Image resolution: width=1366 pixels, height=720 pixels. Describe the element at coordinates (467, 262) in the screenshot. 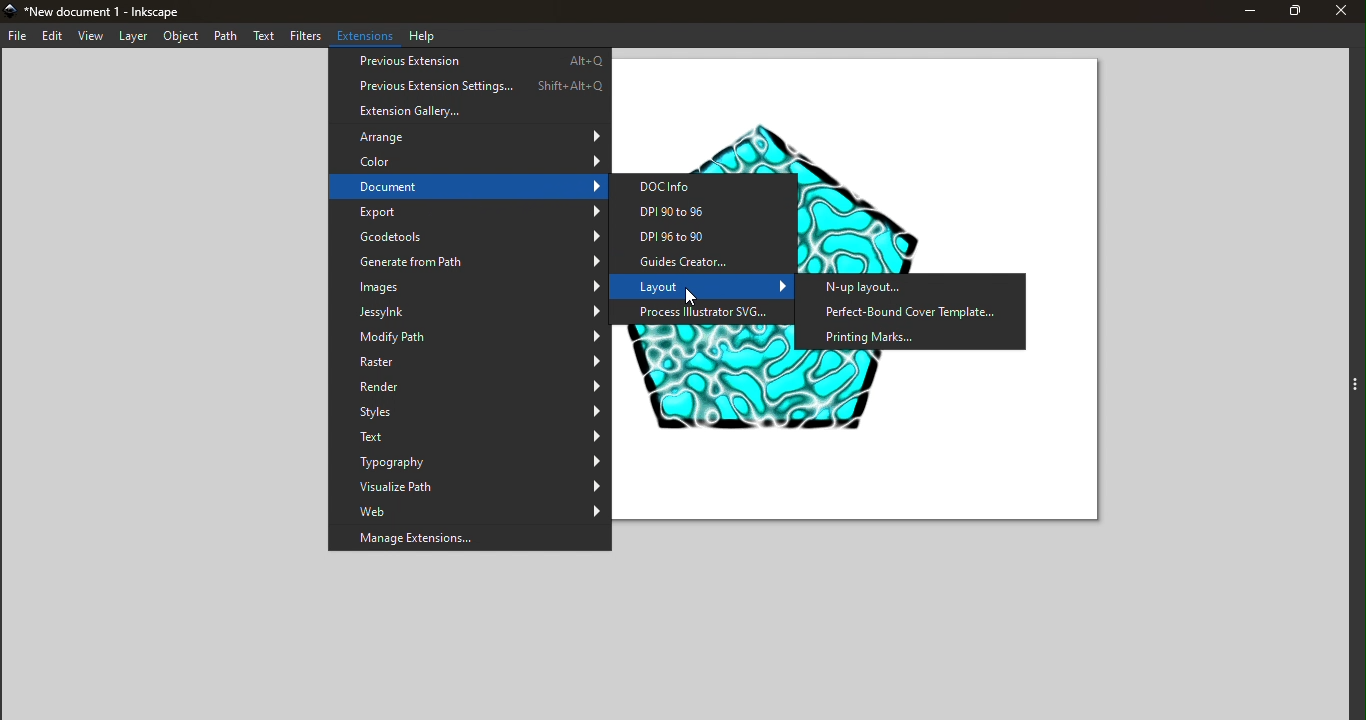

I see `Generate from Path` at that location.